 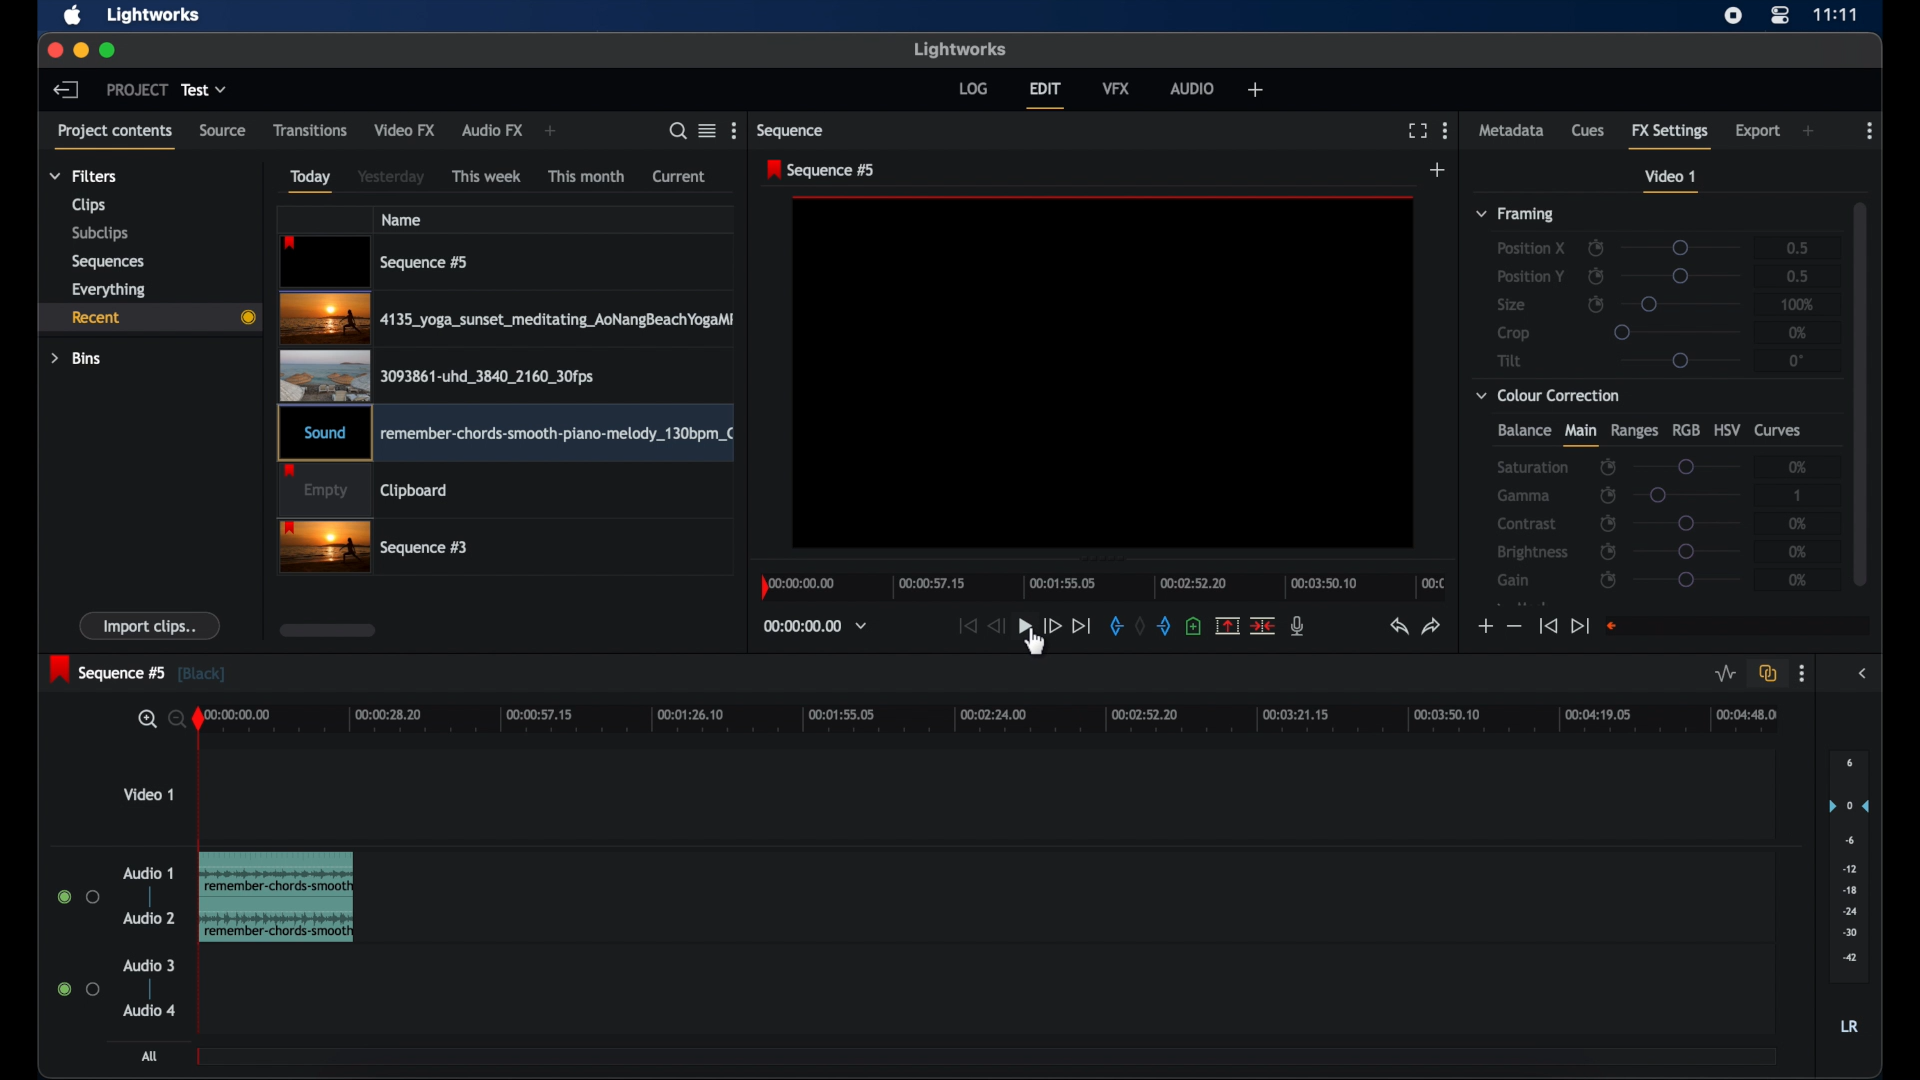 I want to click on toggle list or tile view, so click(x=707, y=131).